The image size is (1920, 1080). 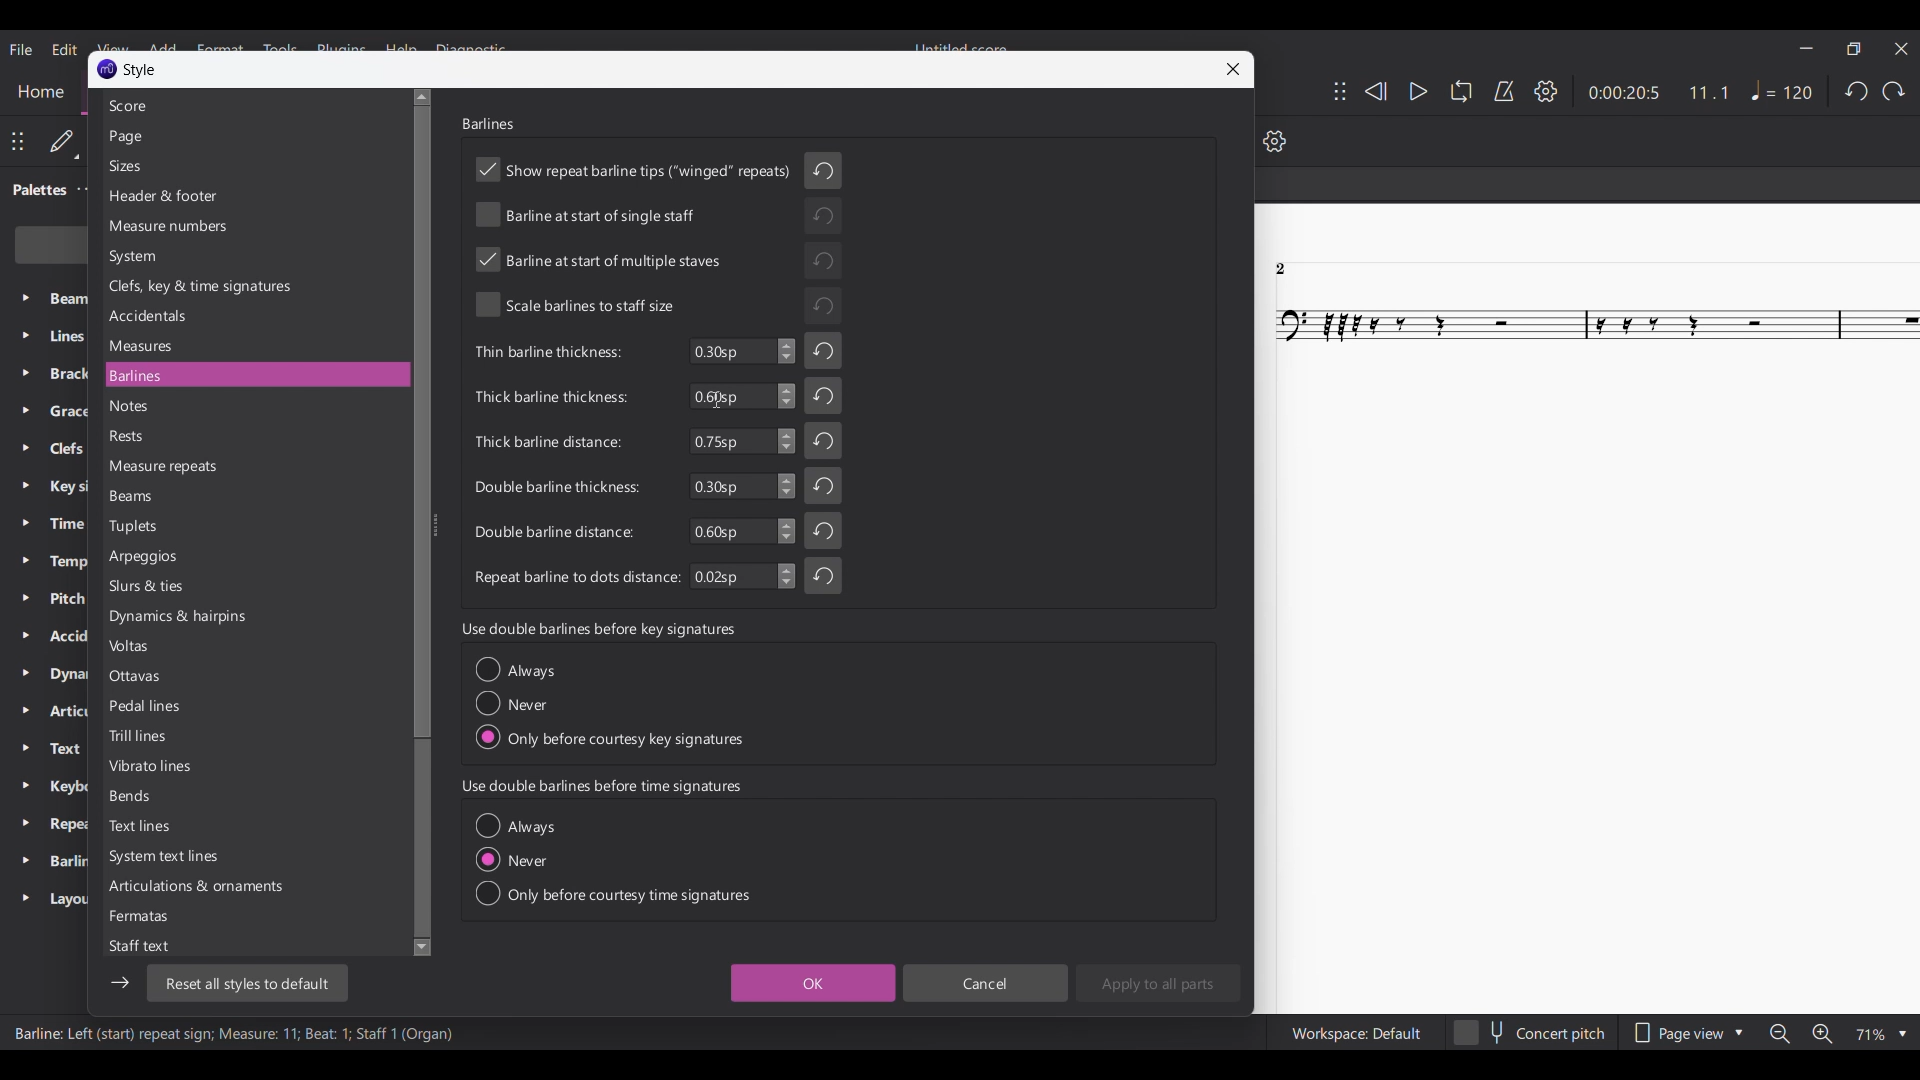 I want to click on Section title, so click(x=602, y=787).